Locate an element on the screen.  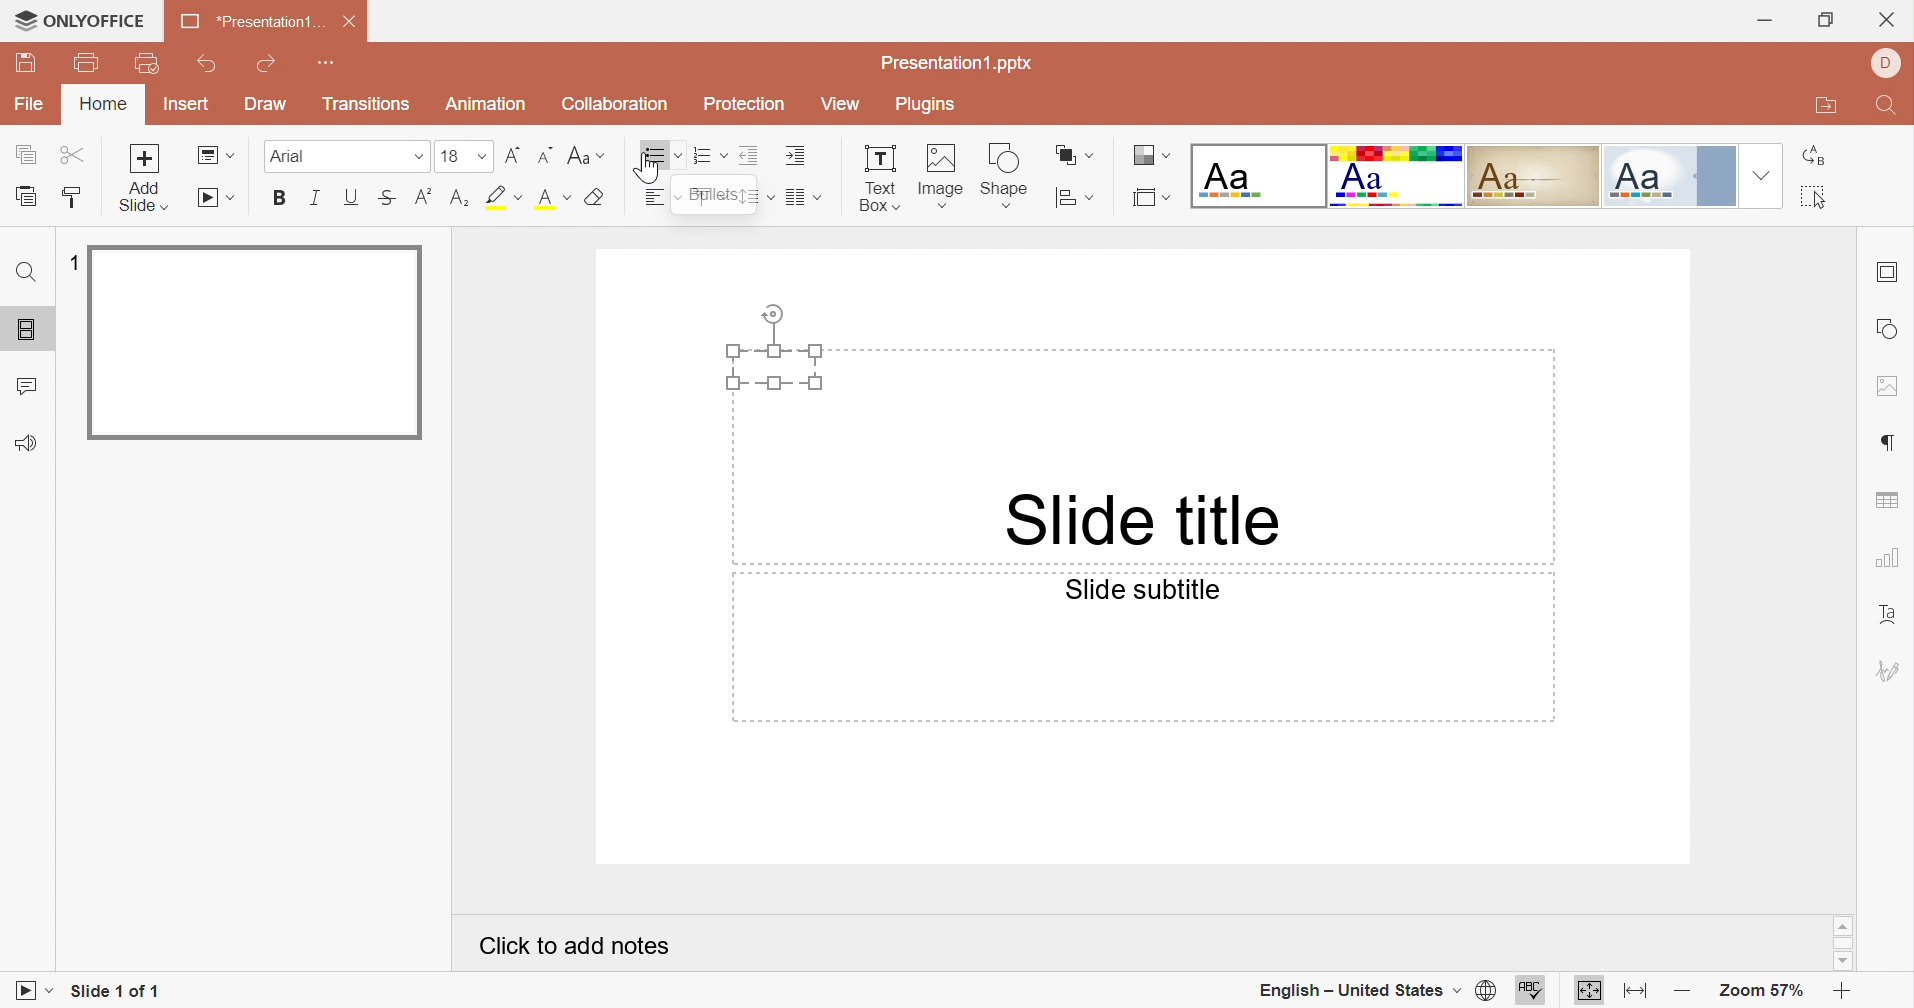
16 is located at coordinates (453, 156).